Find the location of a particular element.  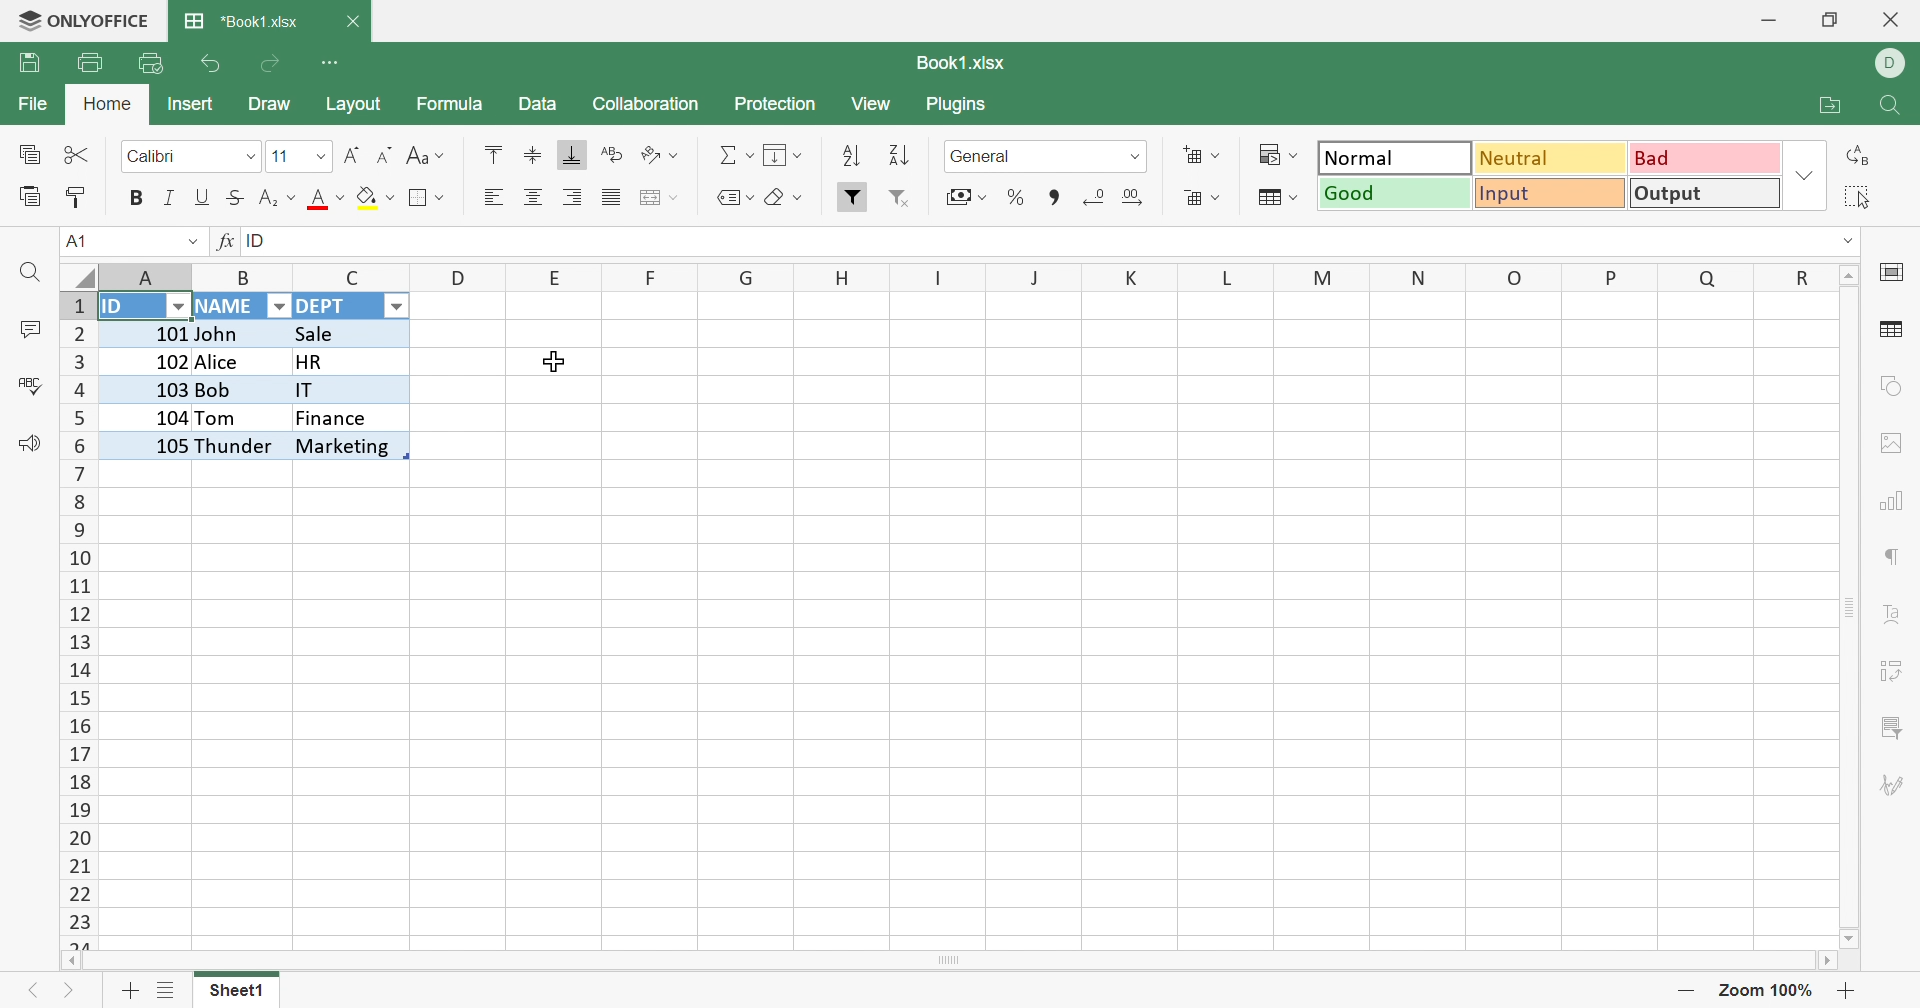

Align Right is located at coordinates (573, 197).